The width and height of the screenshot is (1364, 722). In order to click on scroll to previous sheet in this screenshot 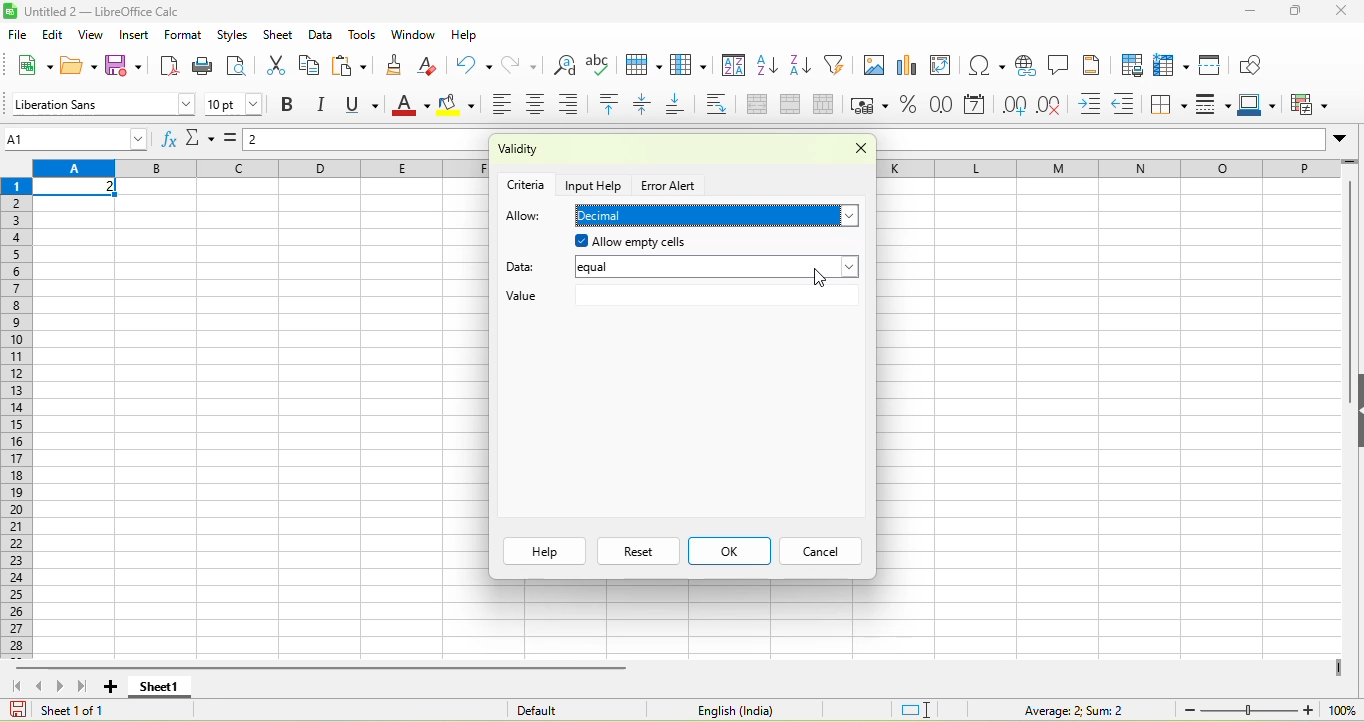, I will do `click(41, 686)`.